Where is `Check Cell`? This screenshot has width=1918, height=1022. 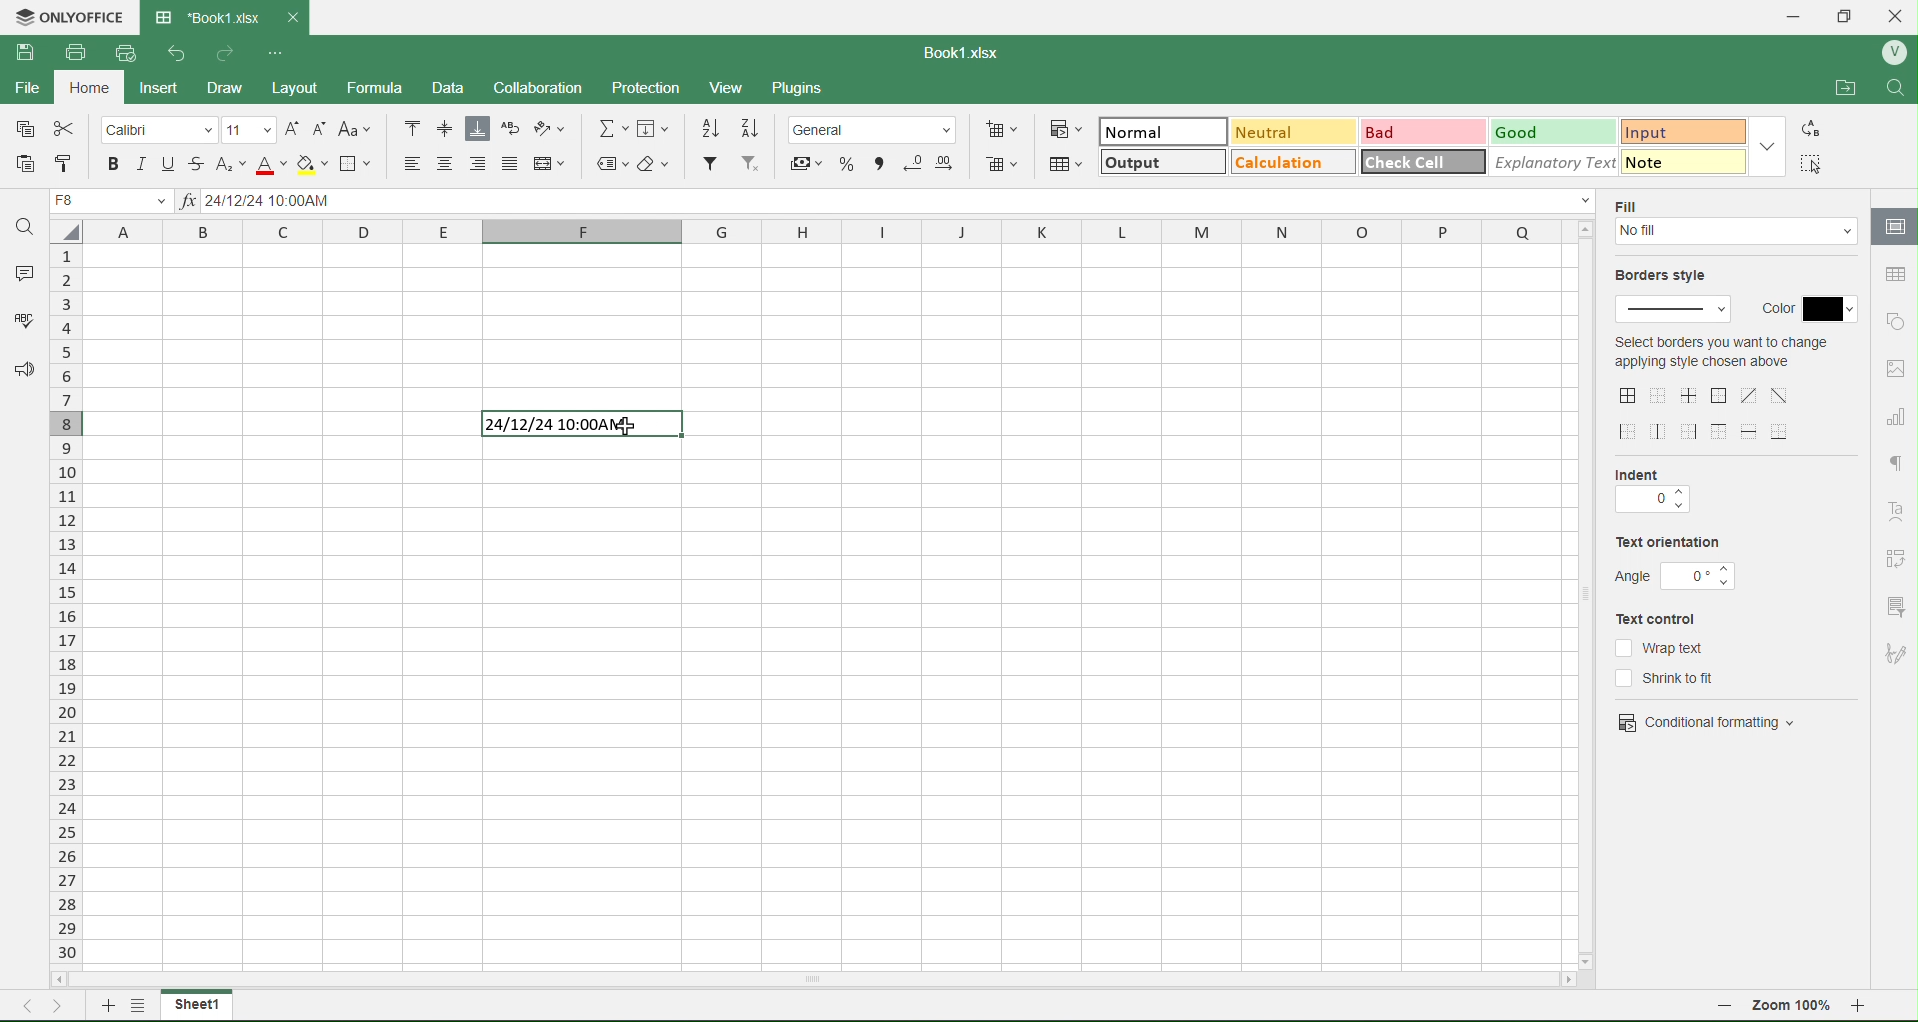 Check Cell is located at coordinates (1409, 163).